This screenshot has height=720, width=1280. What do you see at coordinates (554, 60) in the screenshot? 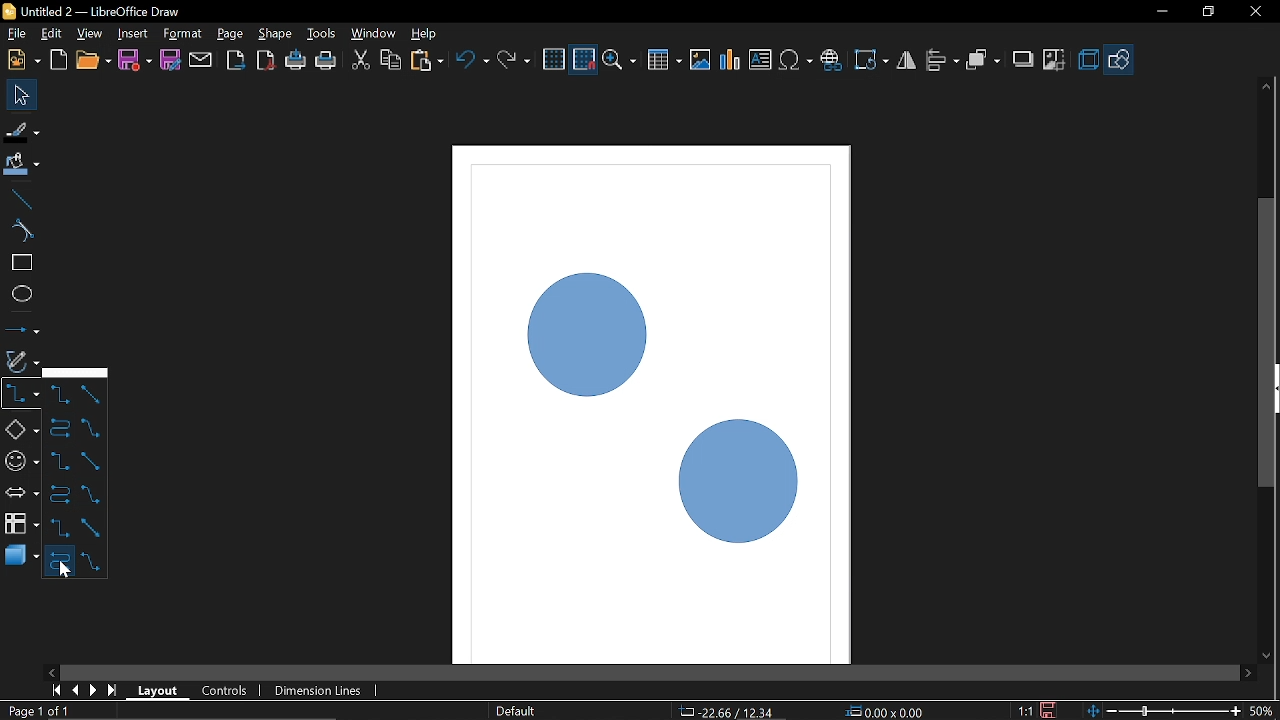
I see `Grid` at bounding box center [554, 60].